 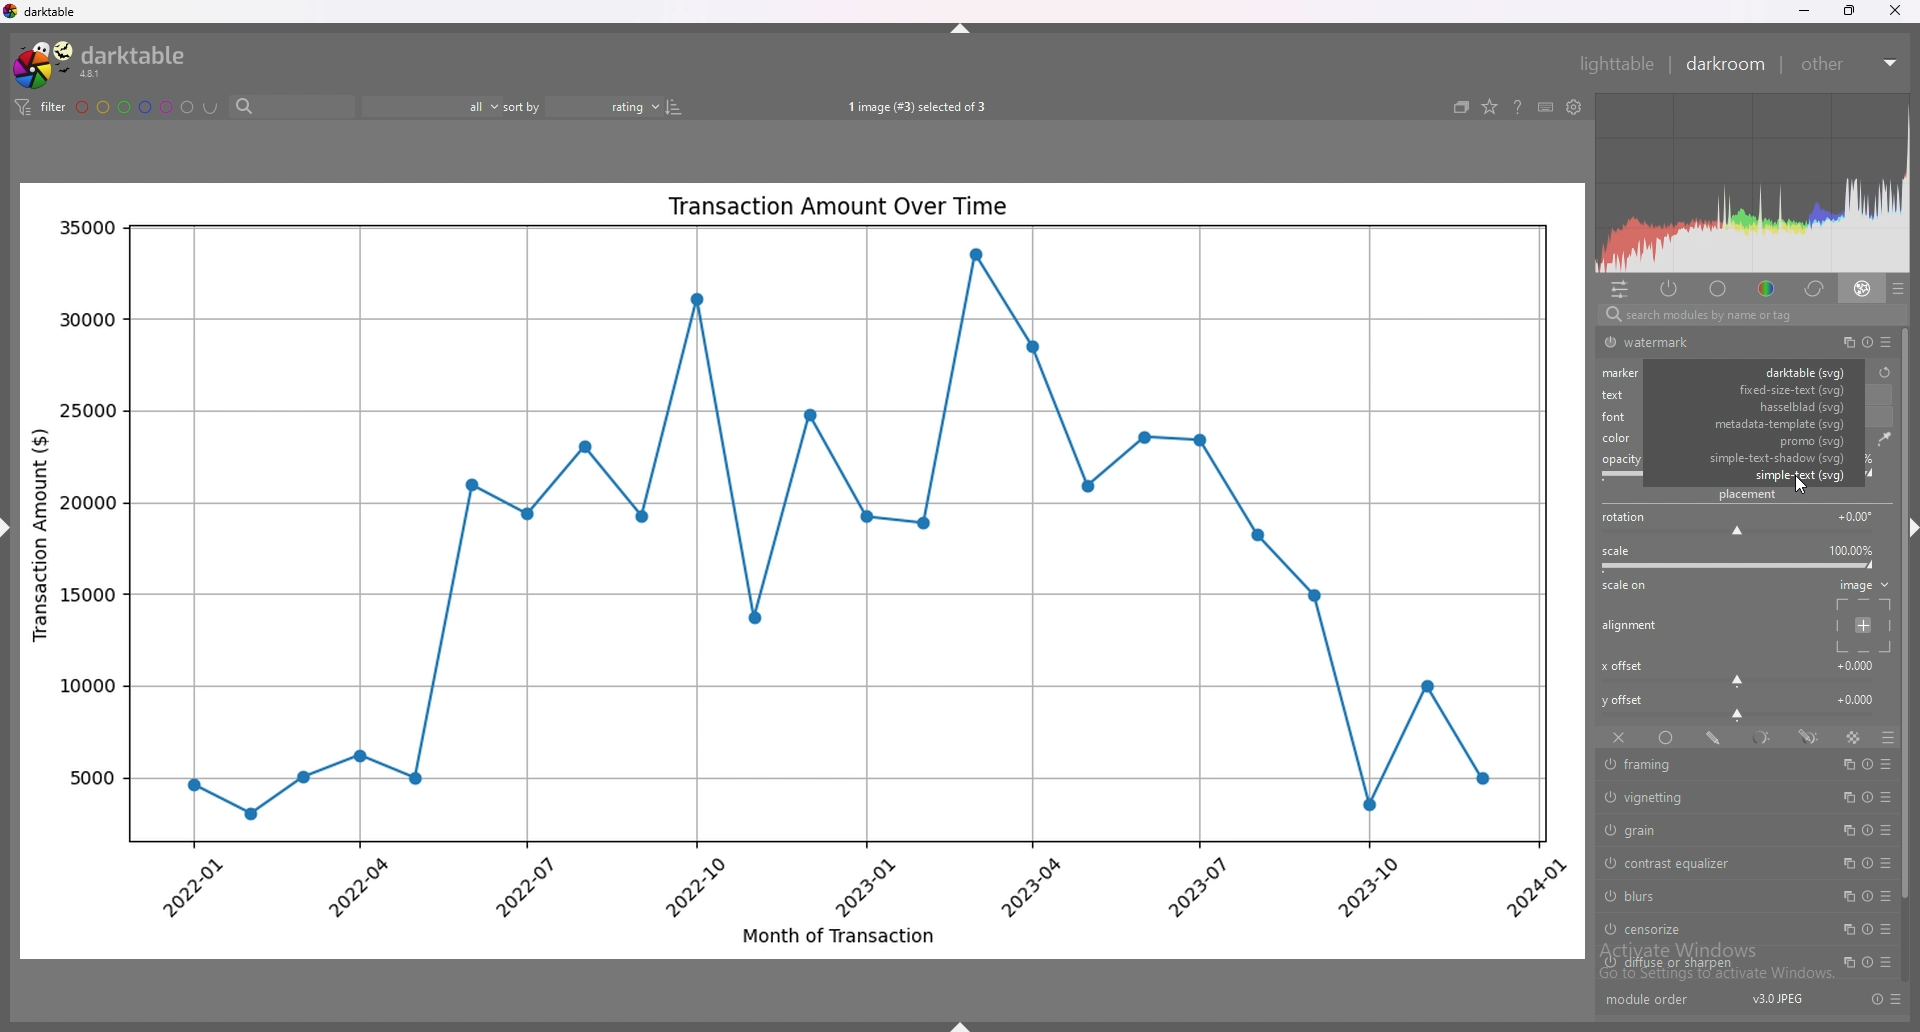 What do you see at coordinates (12, 528) in the screenshot?
I see `hide` at bounding box center [12, 528].